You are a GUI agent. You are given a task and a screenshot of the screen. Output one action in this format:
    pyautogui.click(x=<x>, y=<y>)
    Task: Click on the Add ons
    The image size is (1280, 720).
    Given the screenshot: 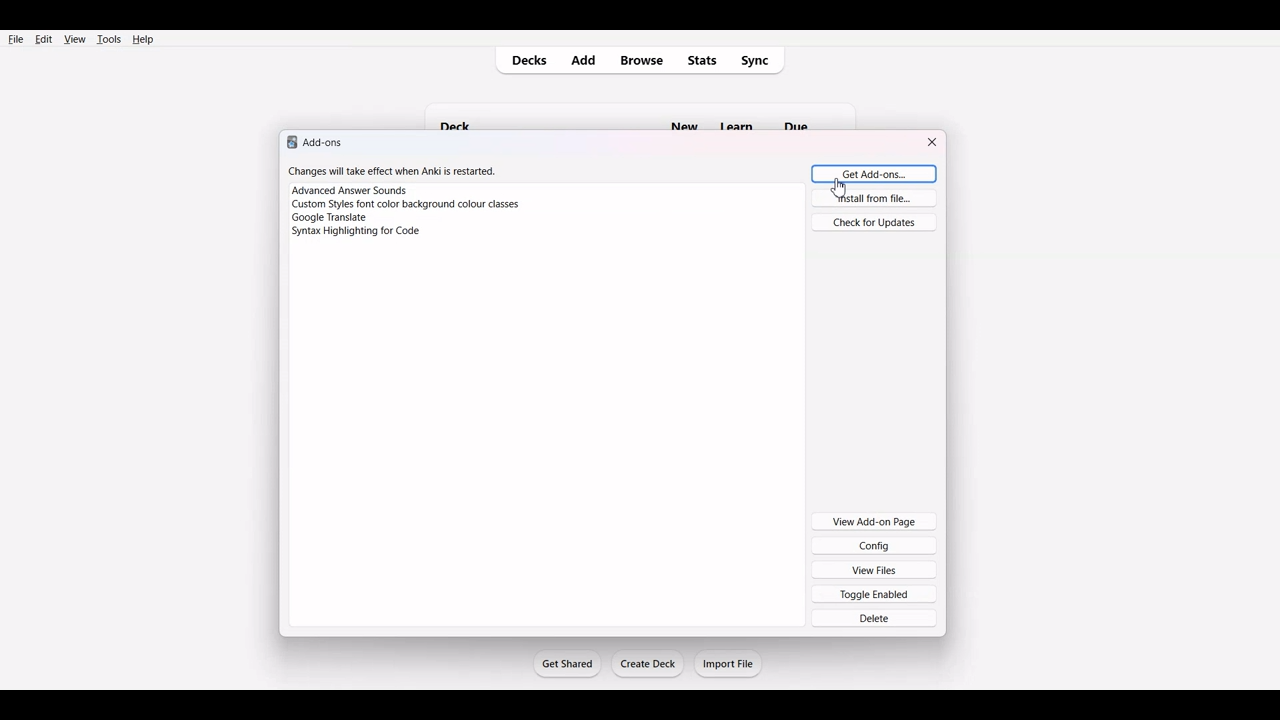 What is the action you would take?
    pyautogui.click(x=316, y=141)
    